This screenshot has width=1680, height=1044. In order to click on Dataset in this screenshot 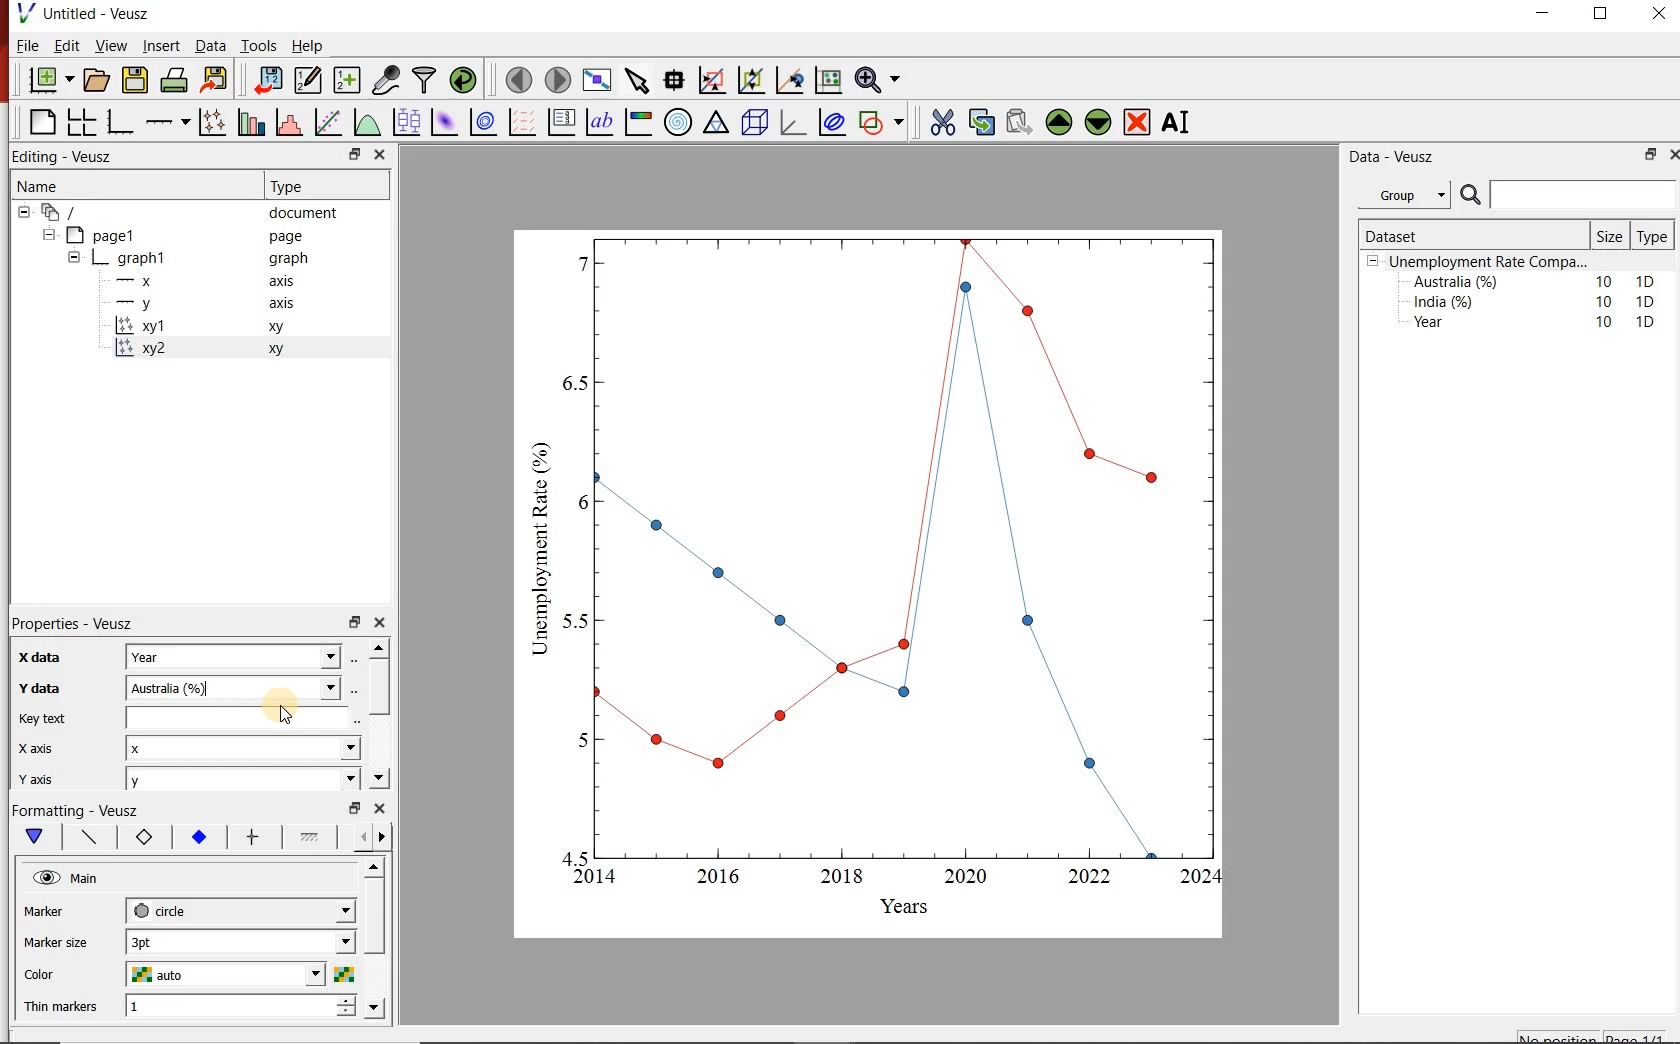, I will do `click(1438, 236)`.